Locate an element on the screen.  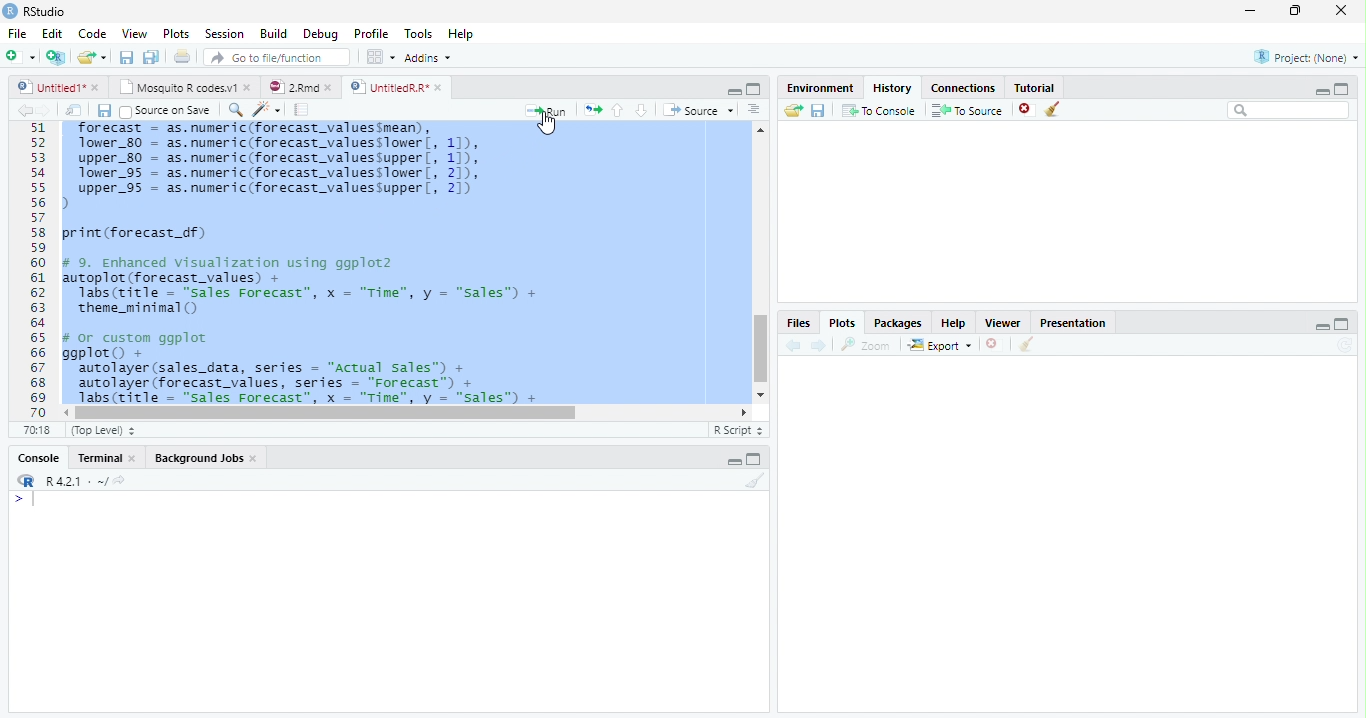
To Source is located at coordinates (967, 109).